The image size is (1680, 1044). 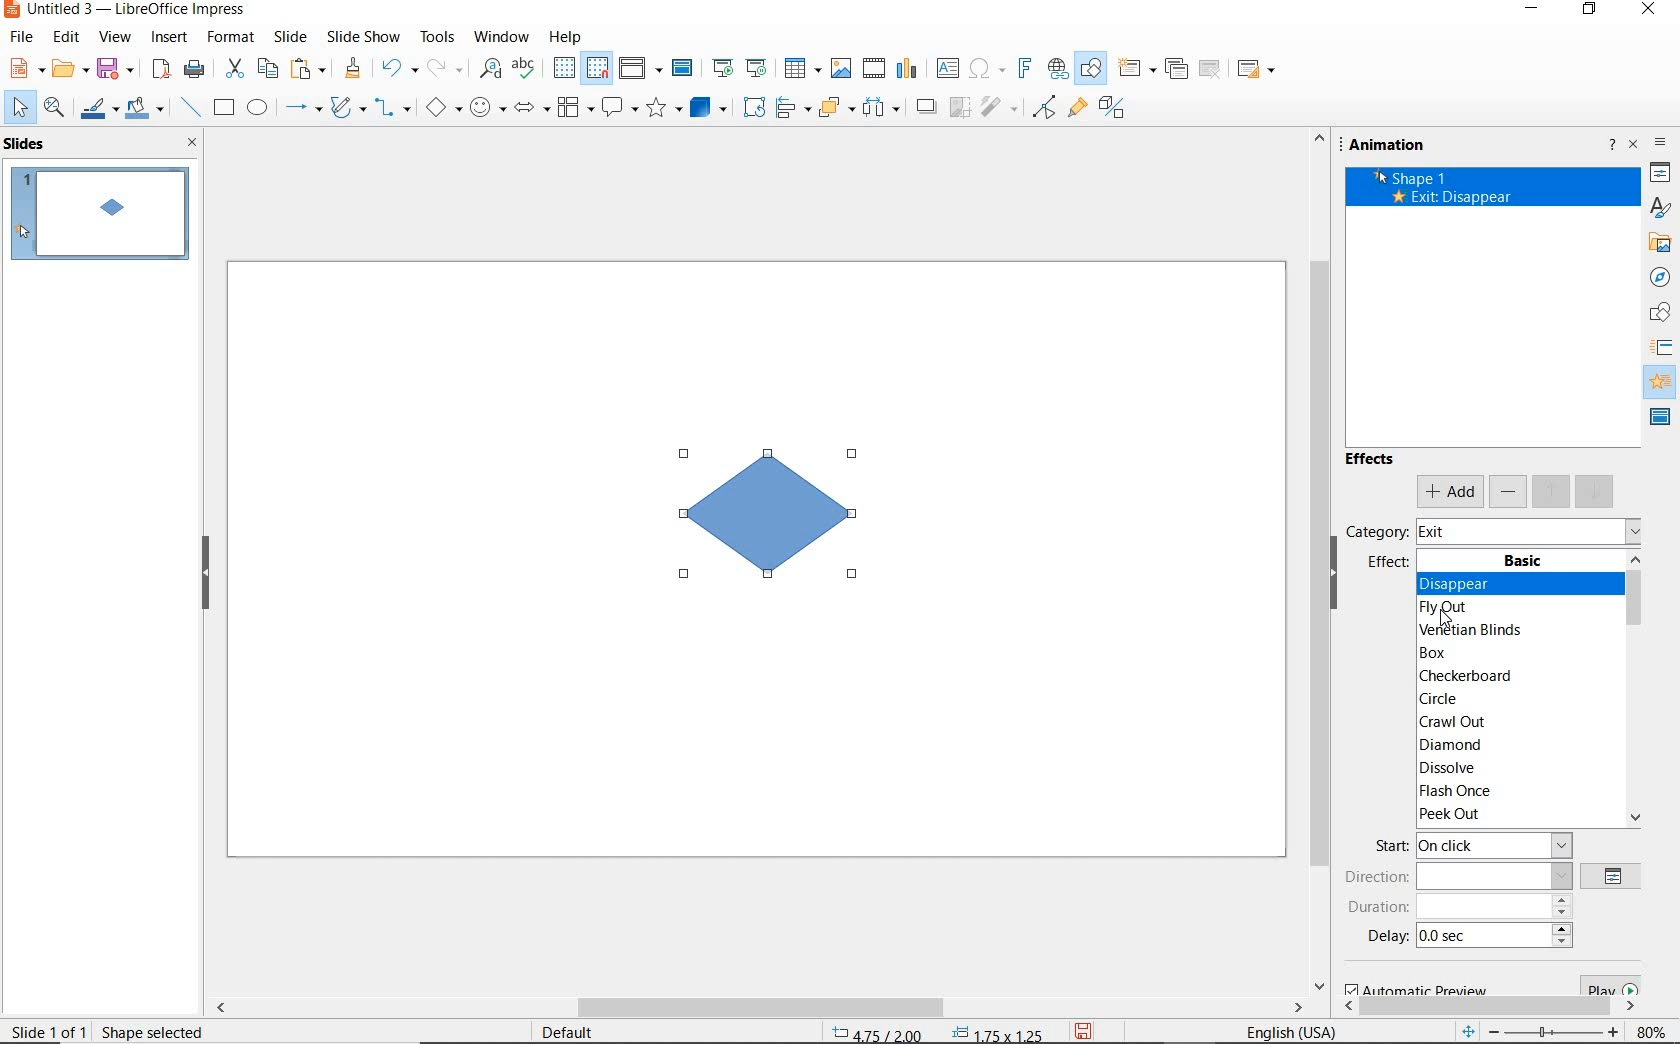 What do you see at coordinates (1470, 940) in the screenshot?
I see `delay` at bounding box center [1470, 940].